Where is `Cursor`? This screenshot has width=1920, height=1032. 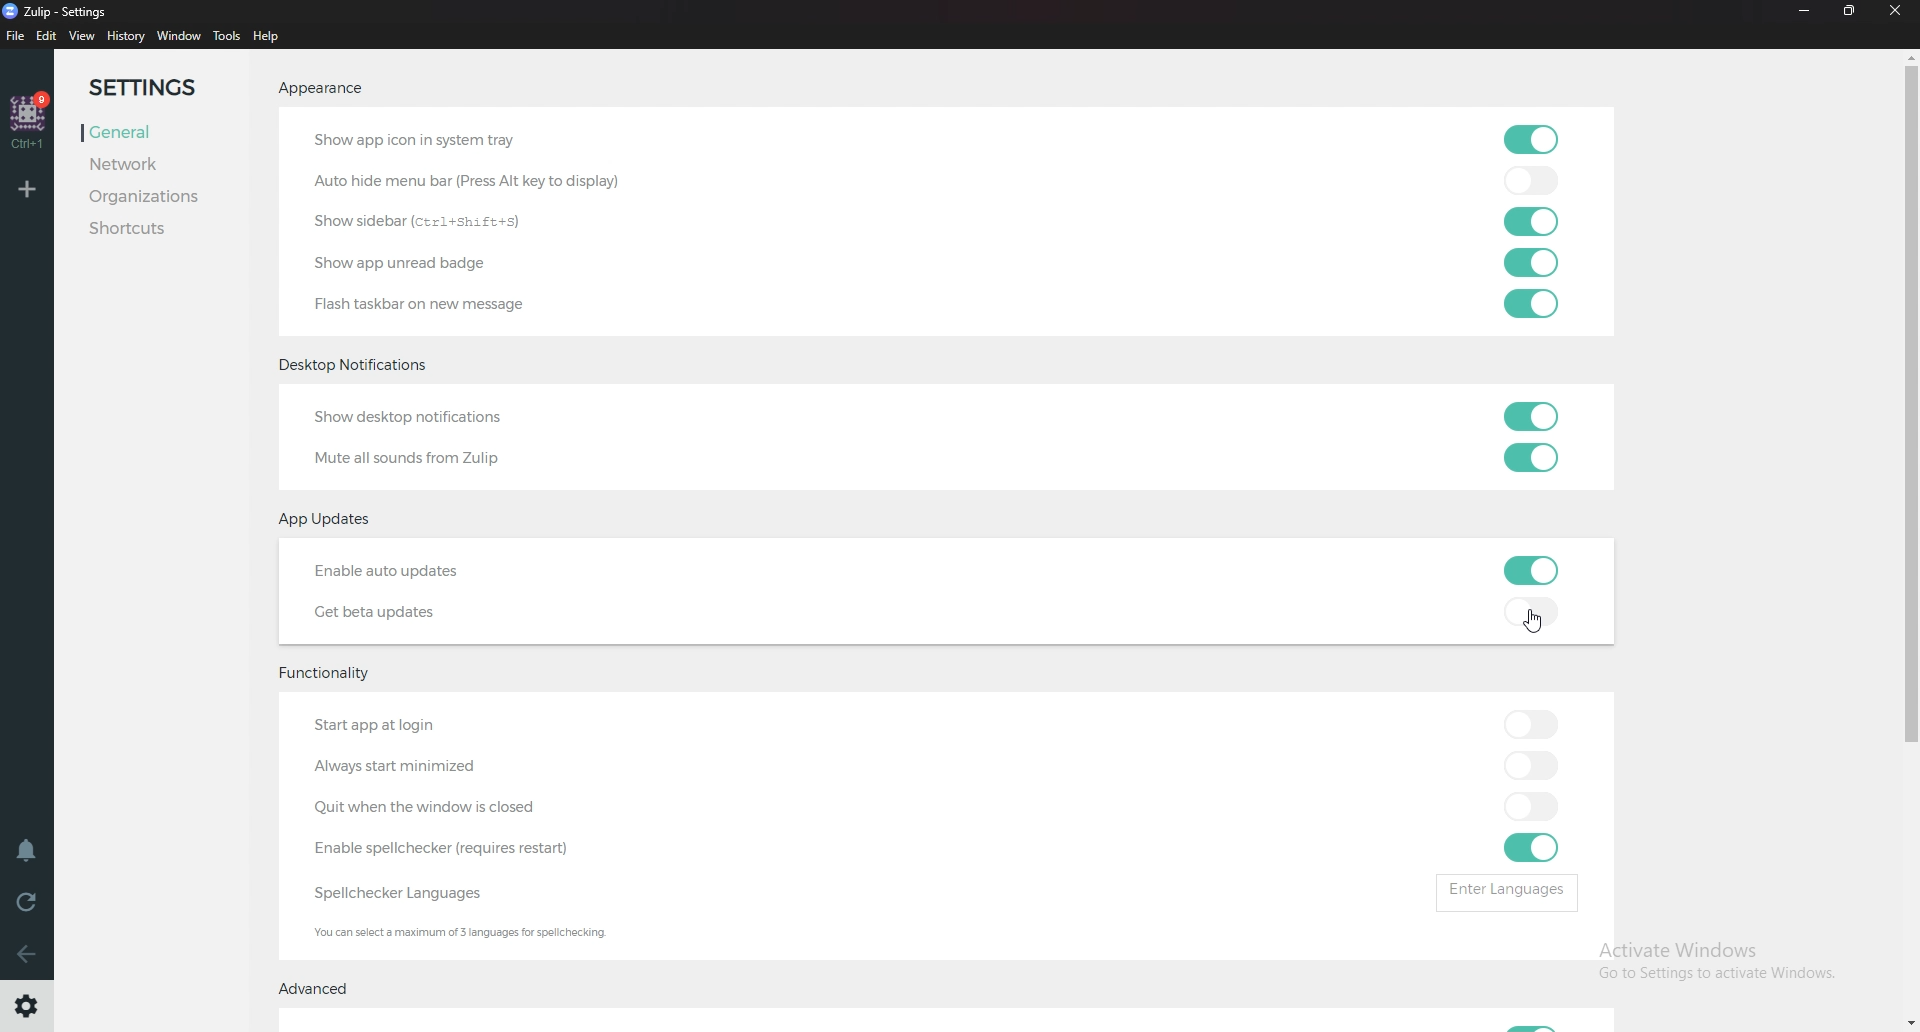 Cursor is located at coordinates (1546, 624).